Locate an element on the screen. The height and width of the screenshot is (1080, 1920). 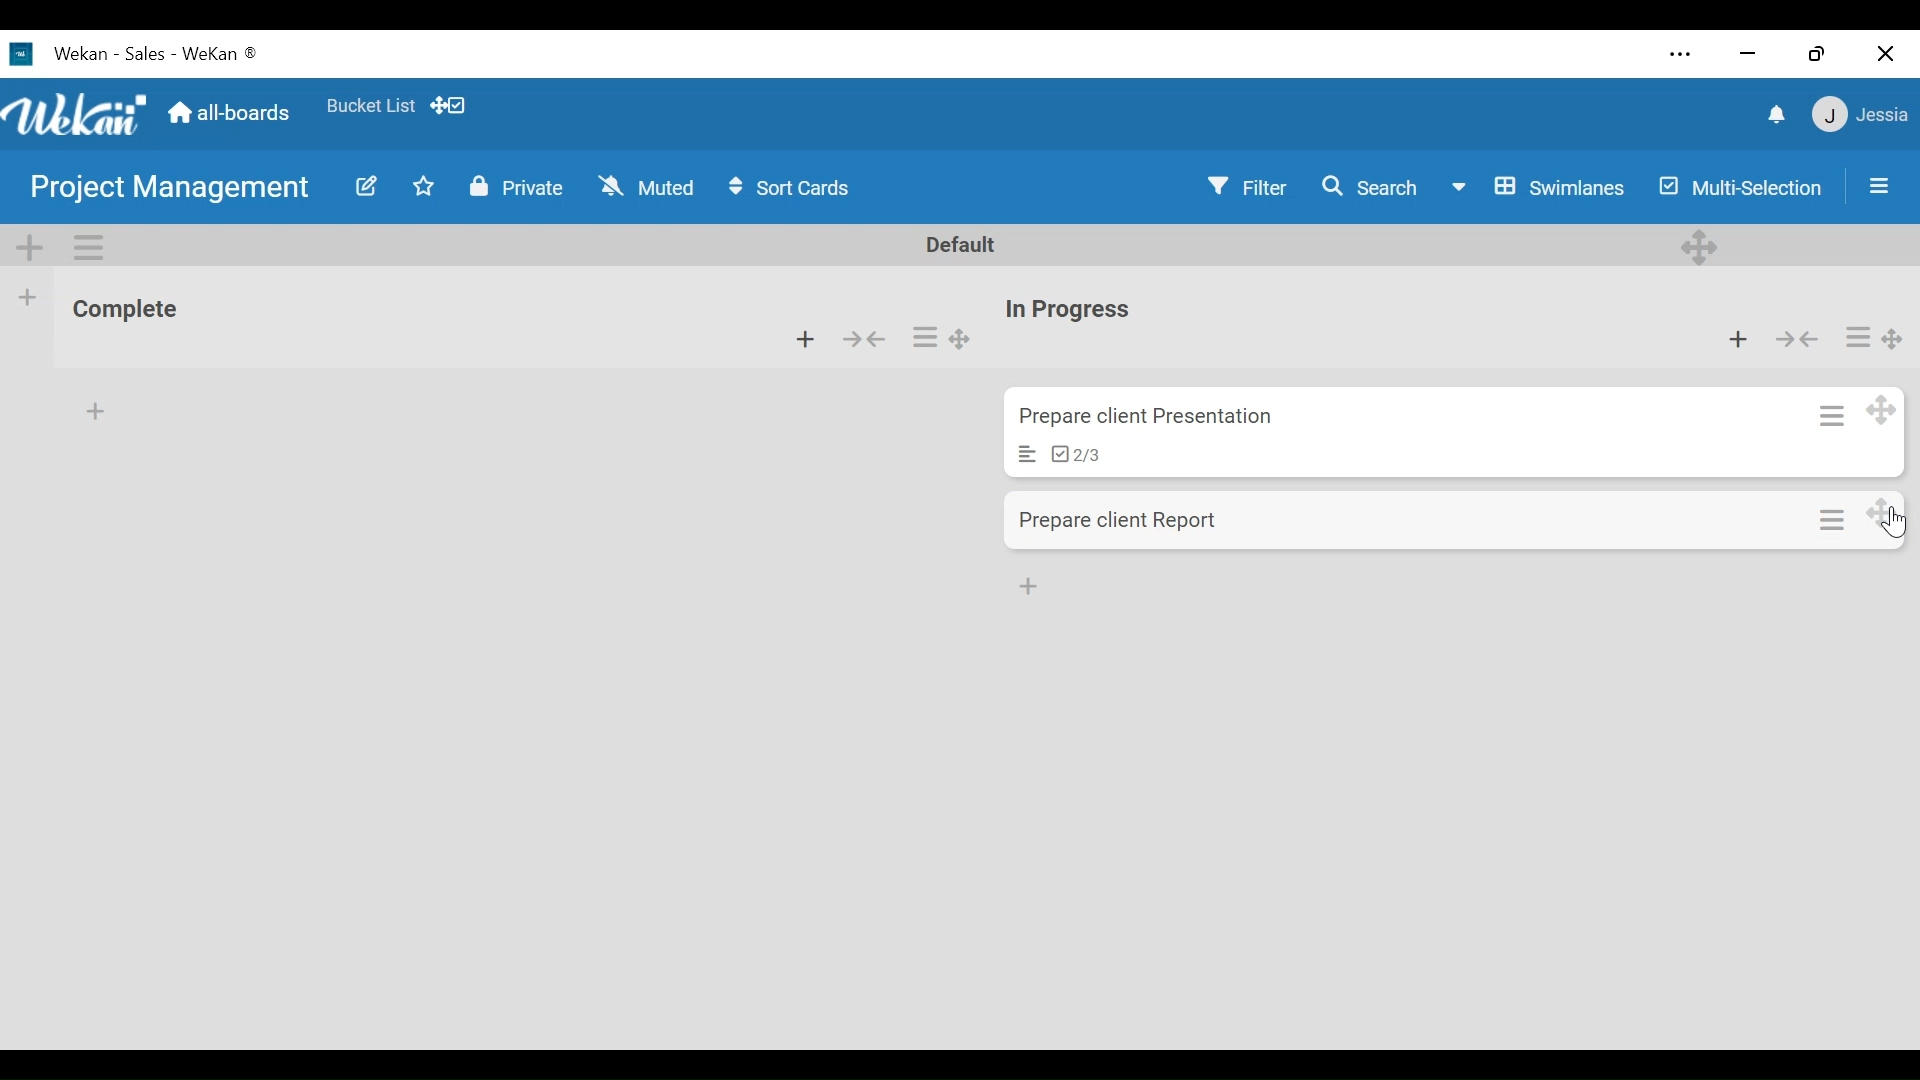
cursor is located at coordinates (1895, 527).